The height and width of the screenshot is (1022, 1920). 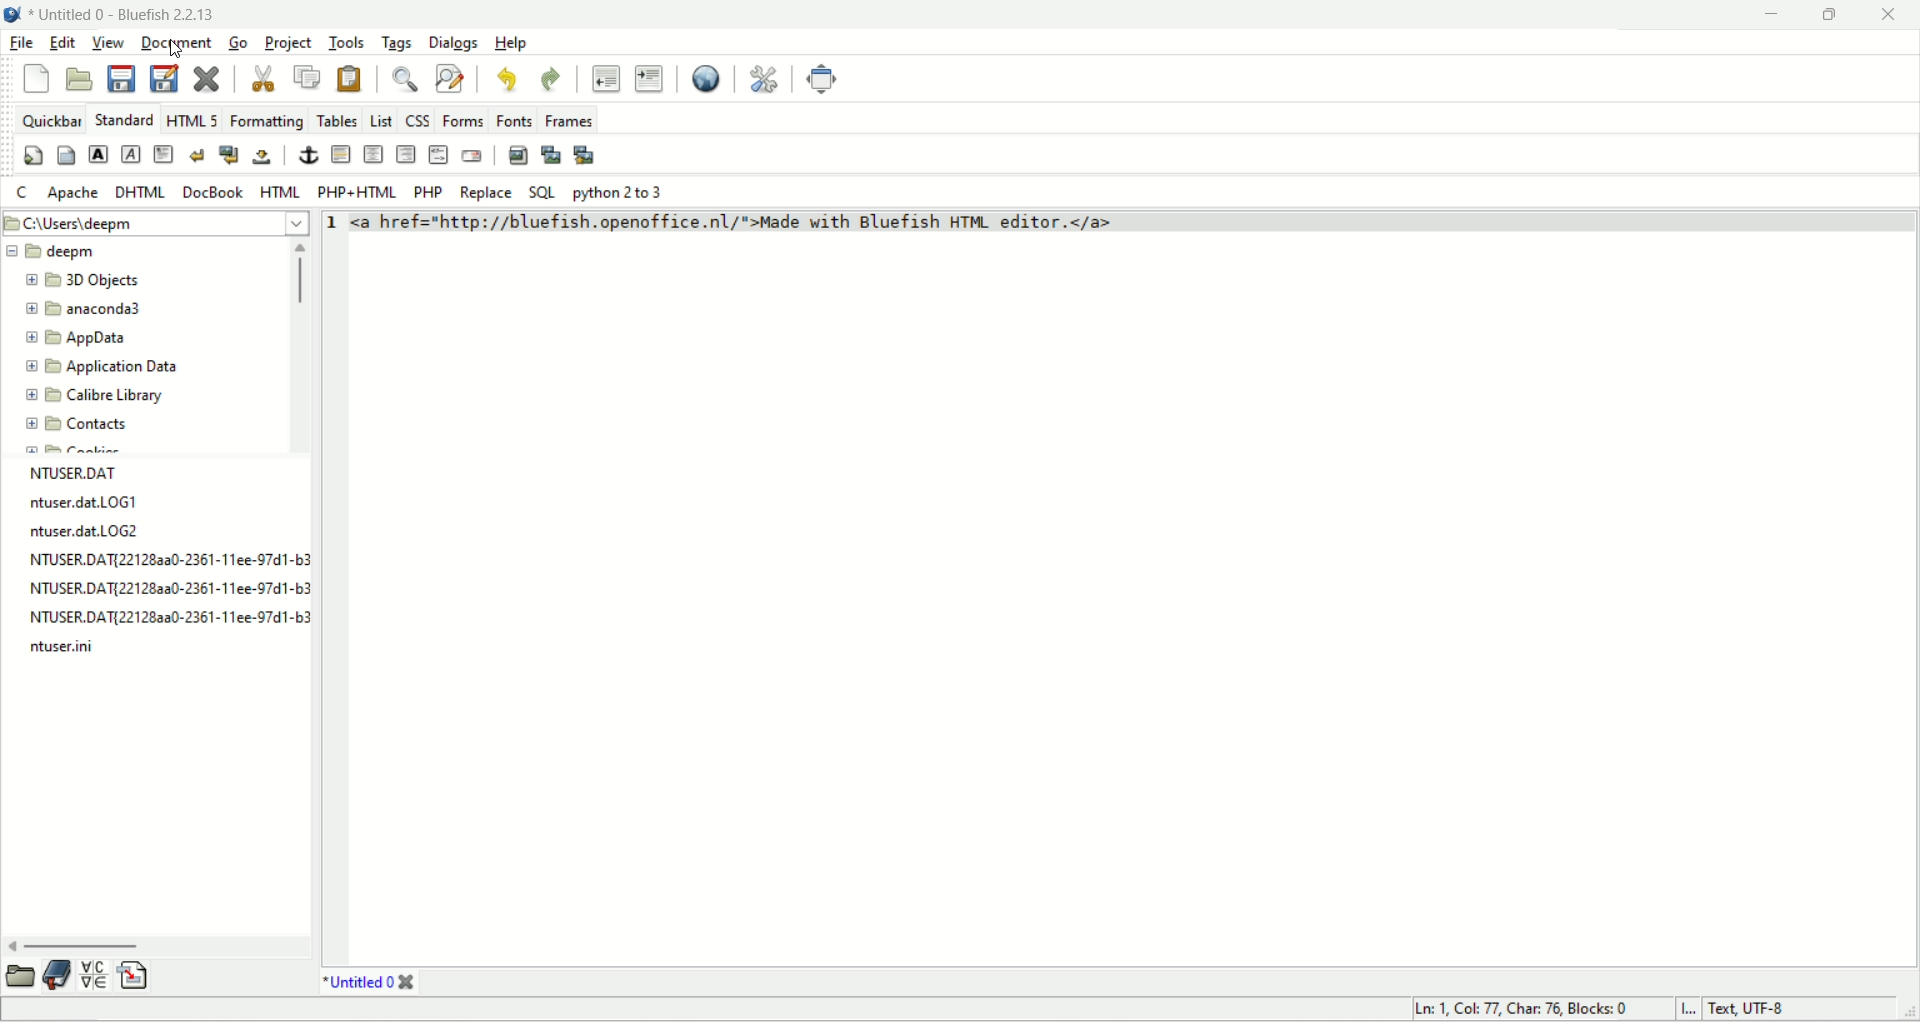 I want to click on paste, so click(x=344, y=79).